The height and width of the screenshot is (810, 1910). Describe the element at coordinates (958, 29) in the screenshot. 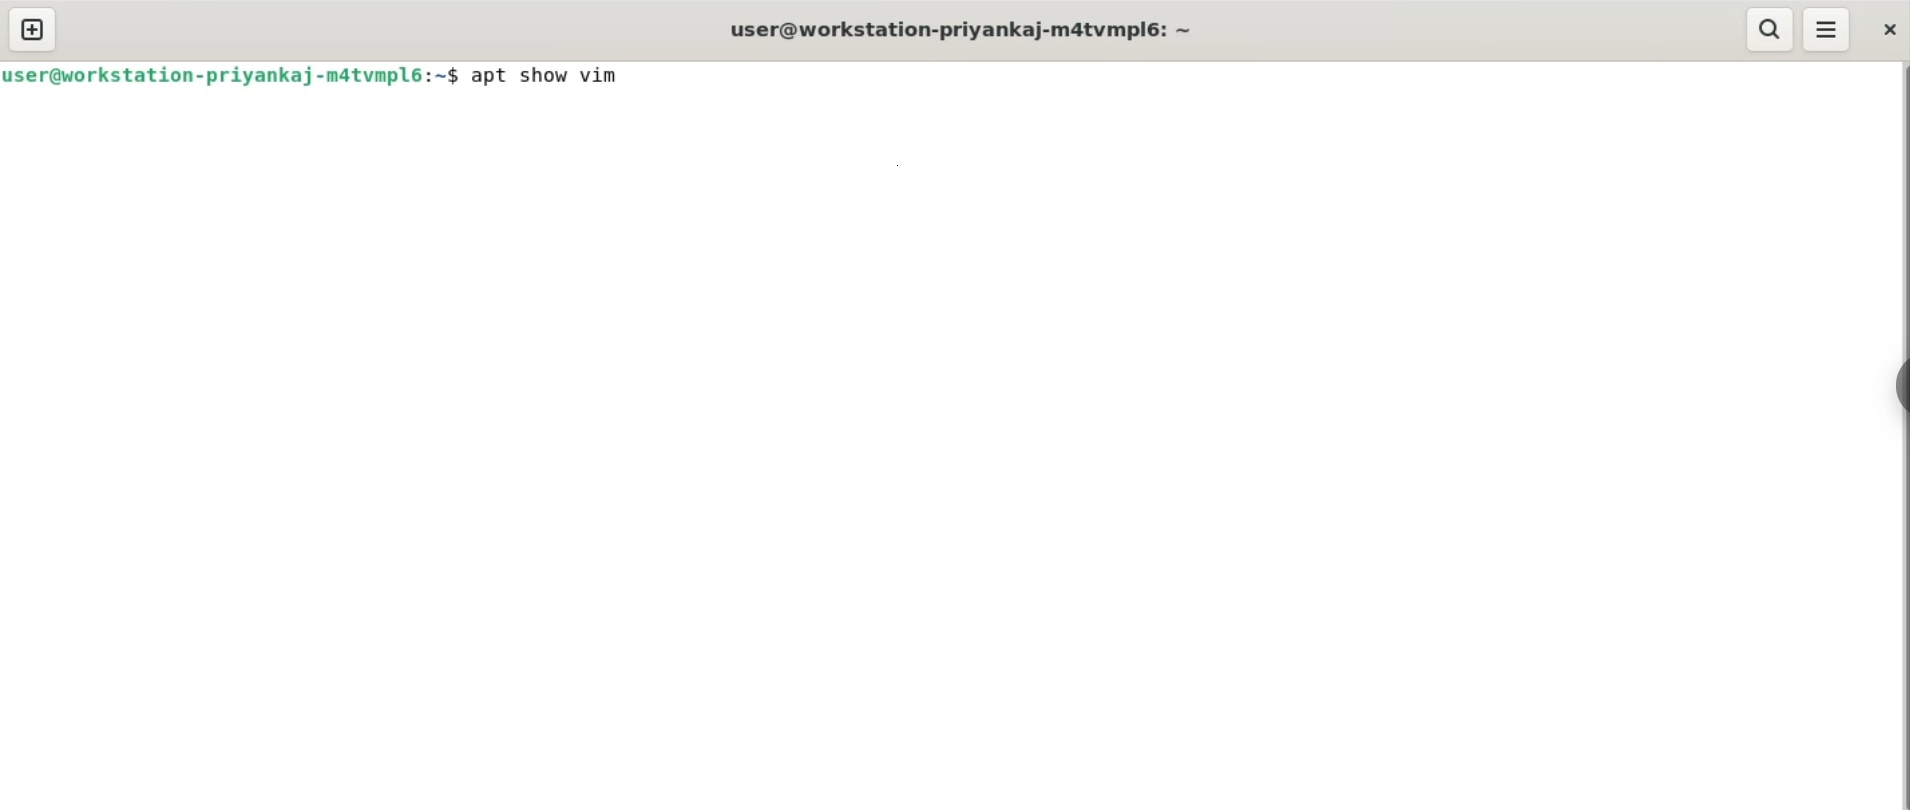

I see `user@workstation-priyankaj-m4tvmpl6:-` at that location.